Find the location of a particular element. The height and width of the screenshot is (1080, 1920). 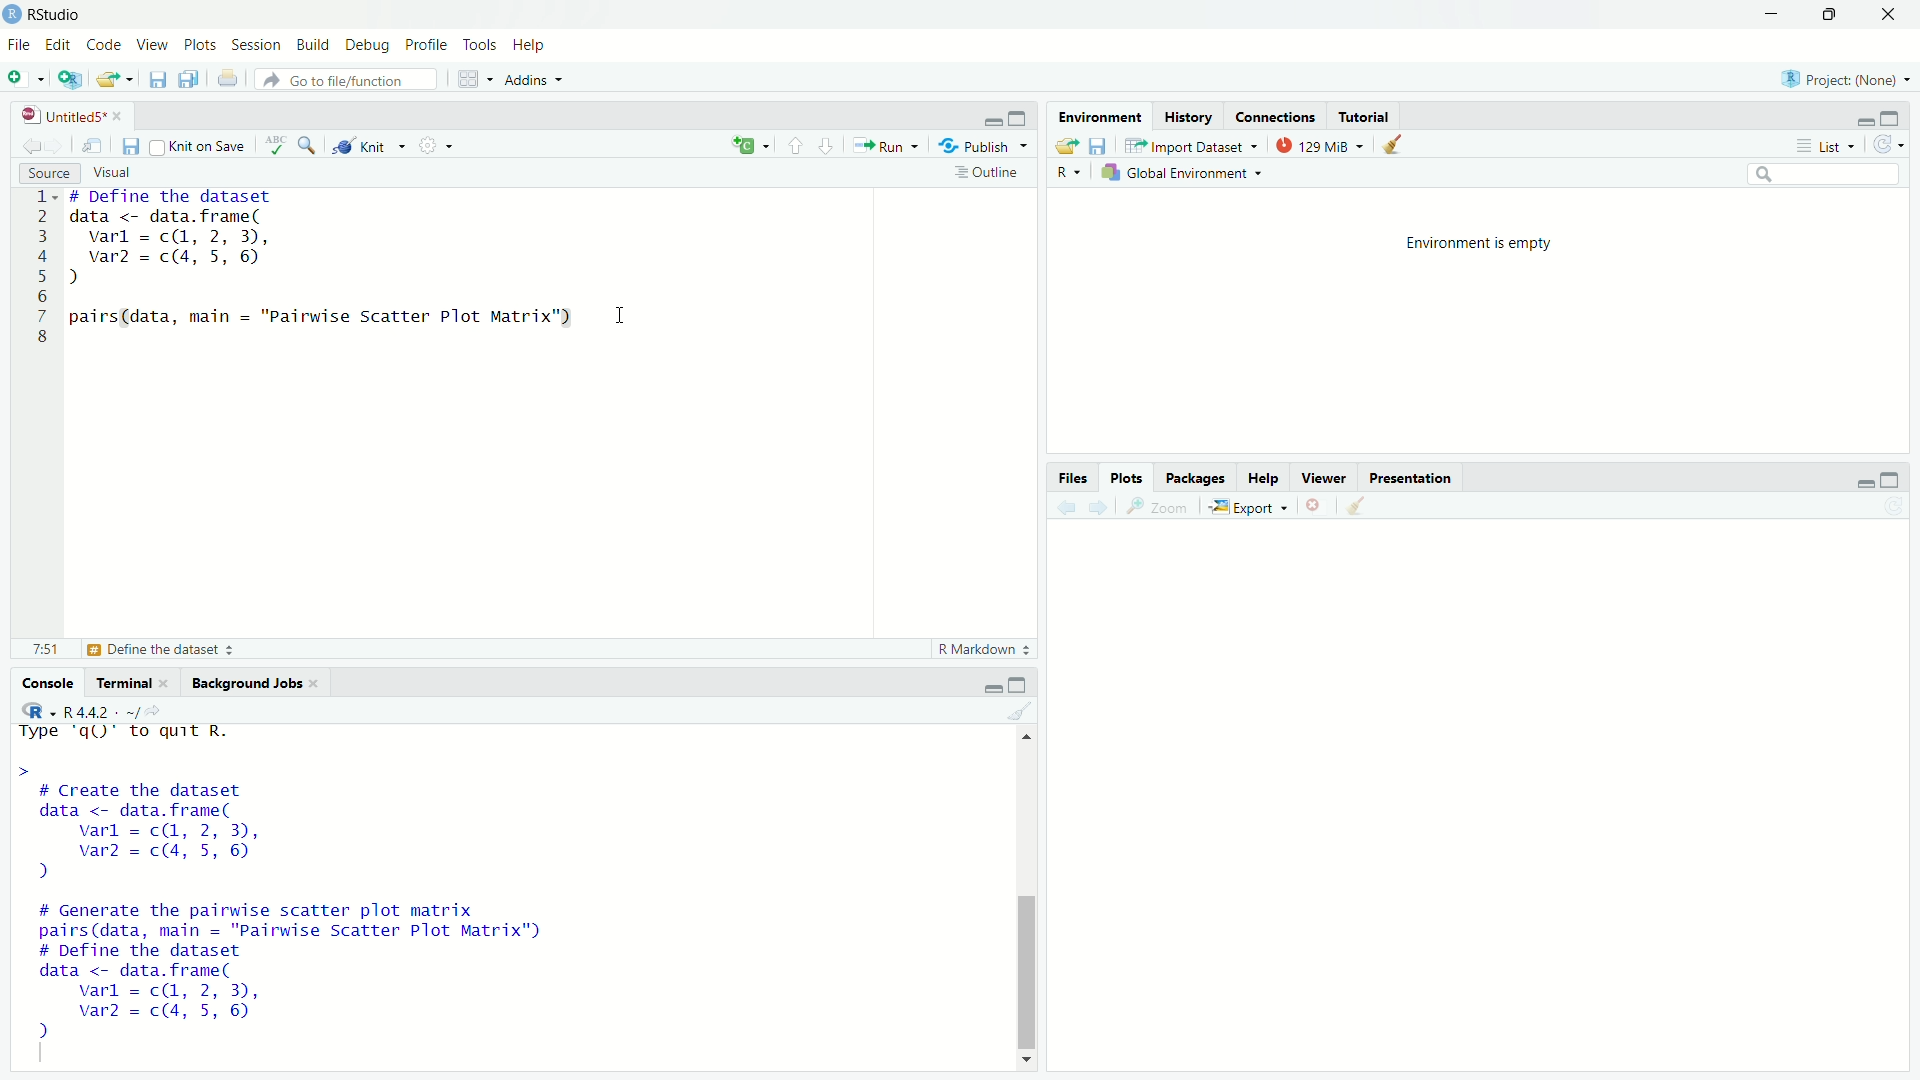

Background Jobs is located at coordinates (251, 683).